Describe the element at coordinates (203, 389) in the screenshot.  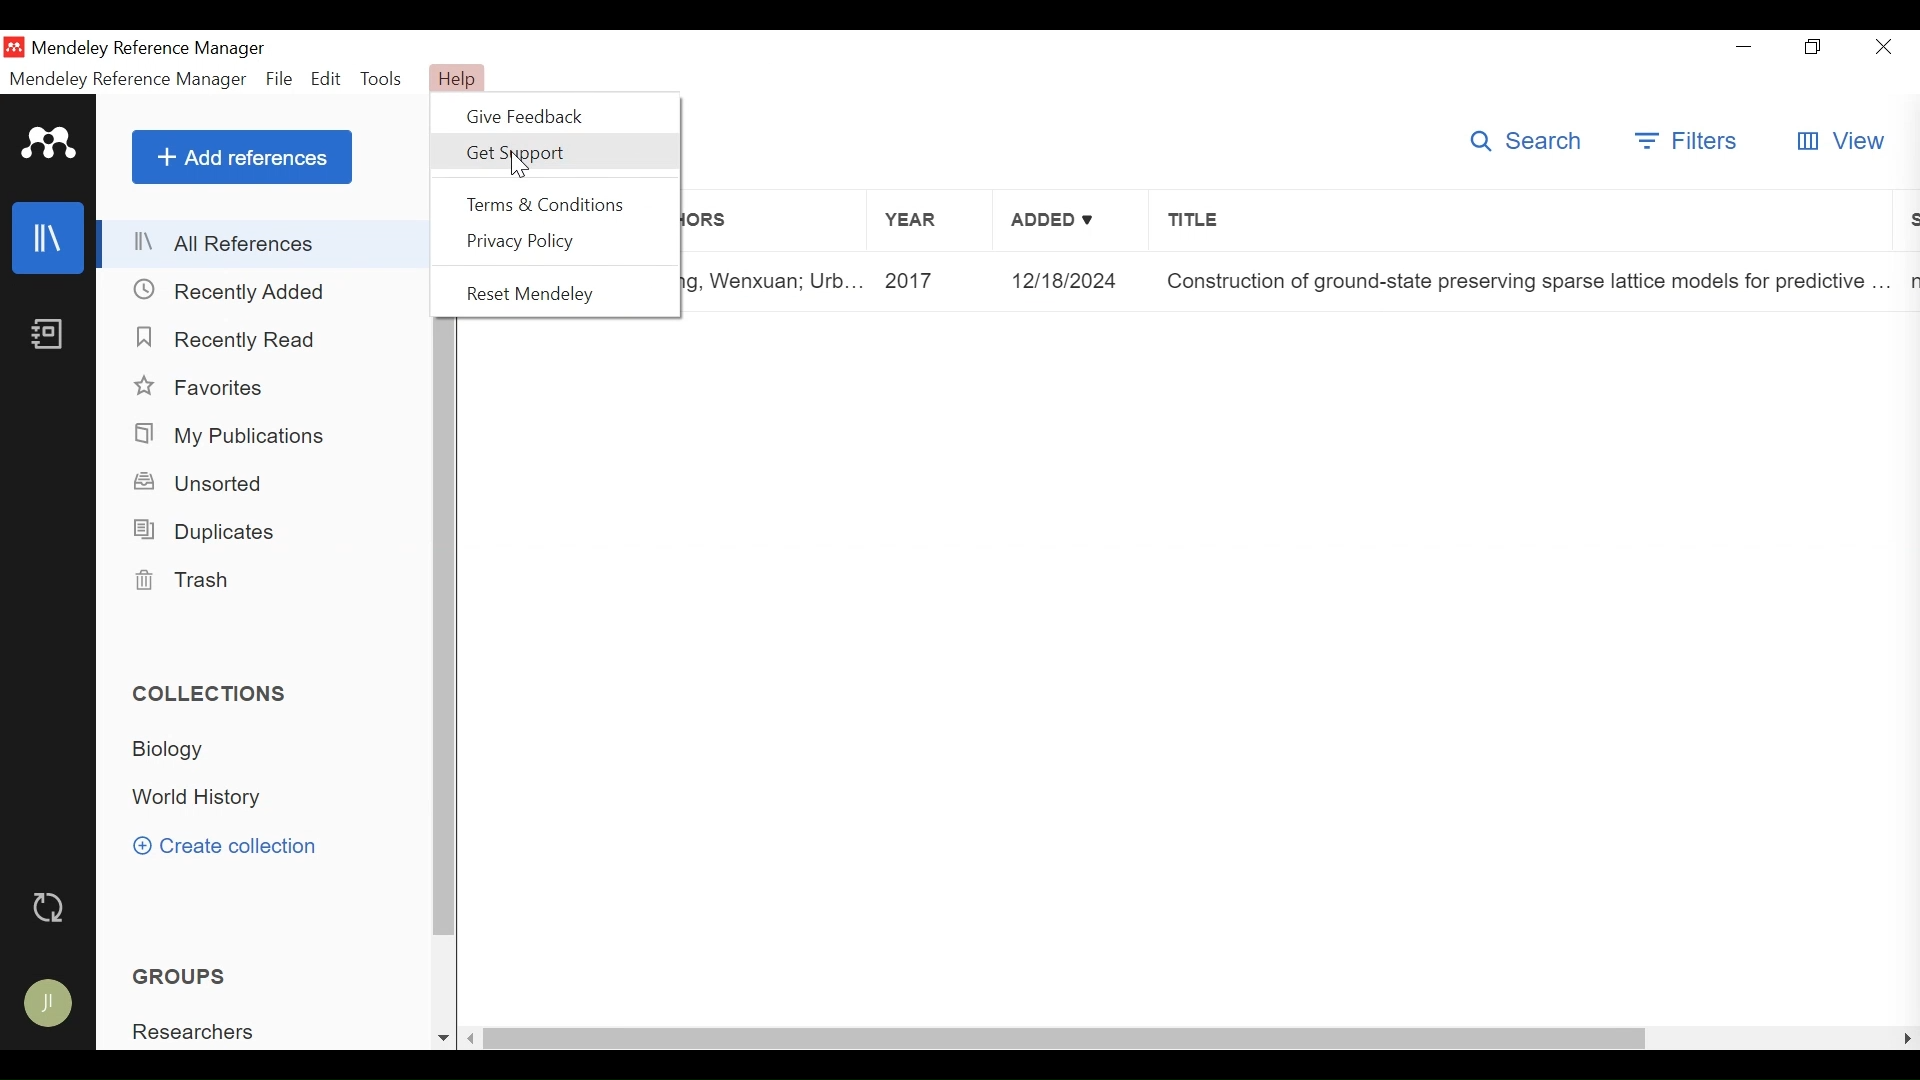
I see `Favorites` at that location.